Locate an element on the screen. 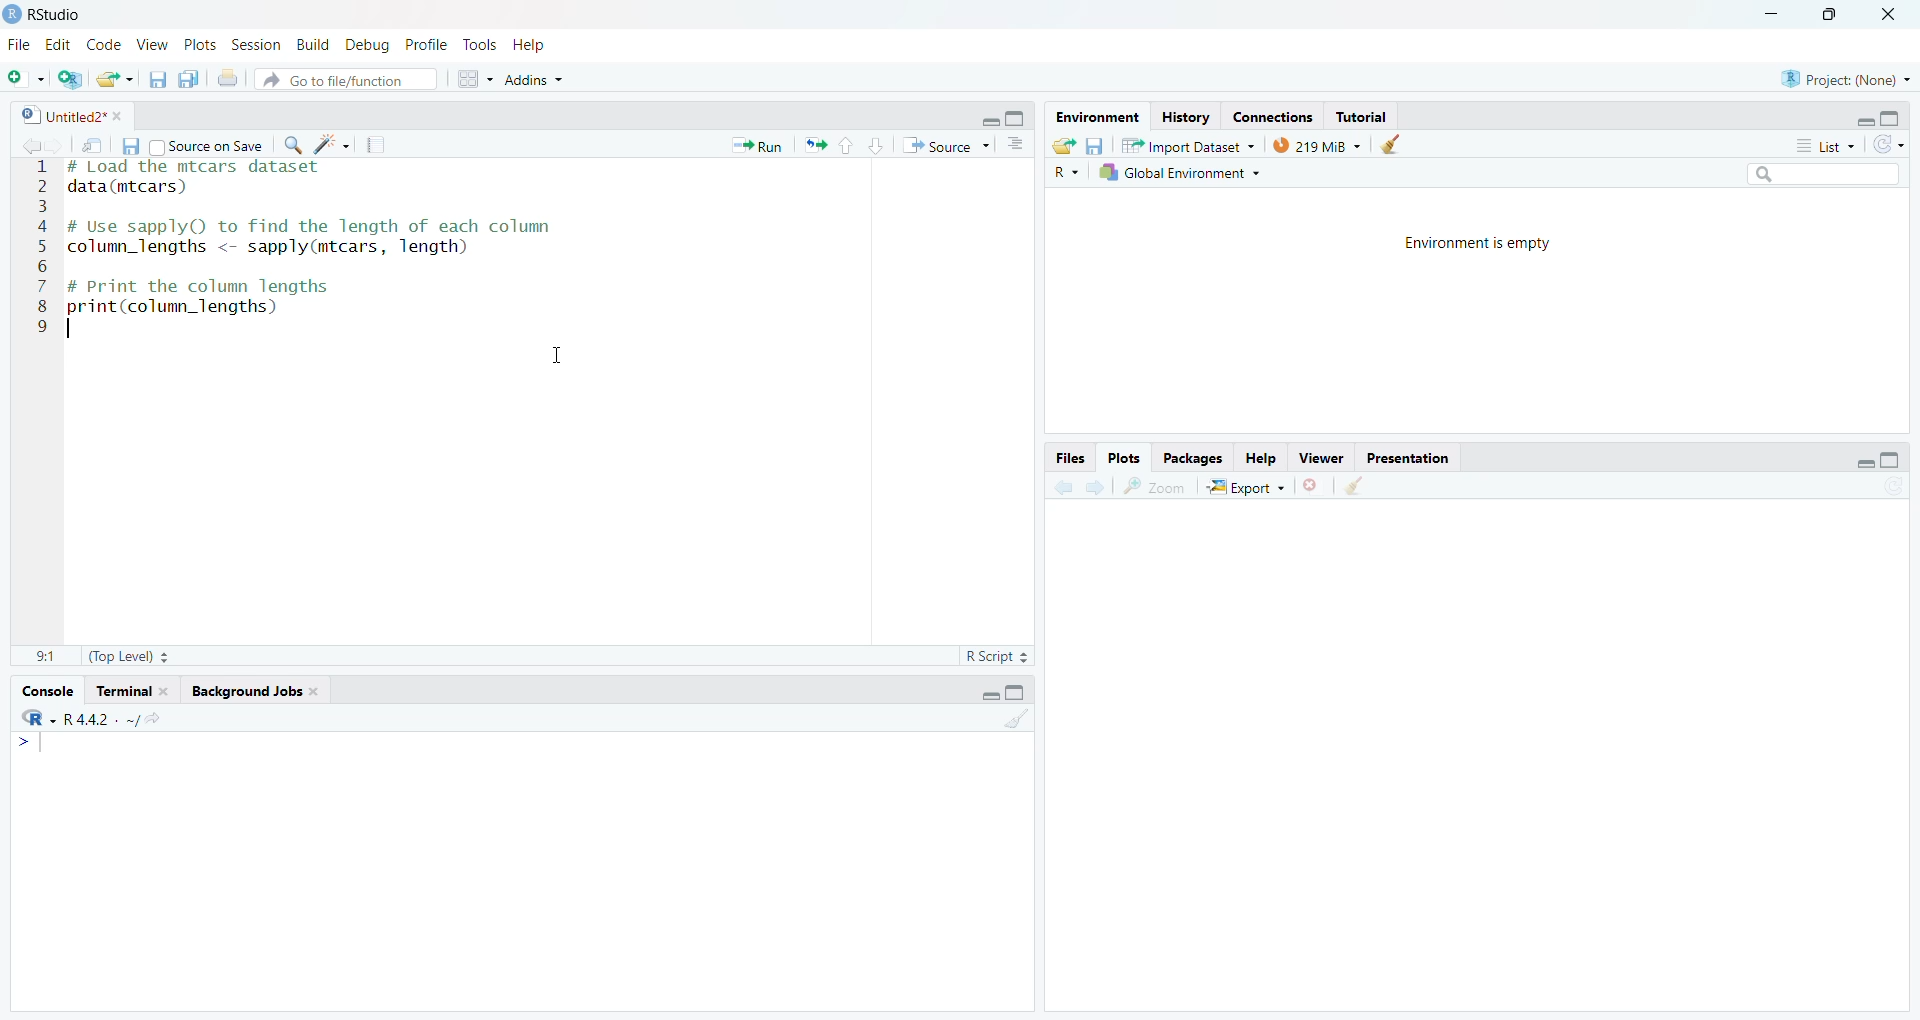  Print is located at coordinates (230, 78).